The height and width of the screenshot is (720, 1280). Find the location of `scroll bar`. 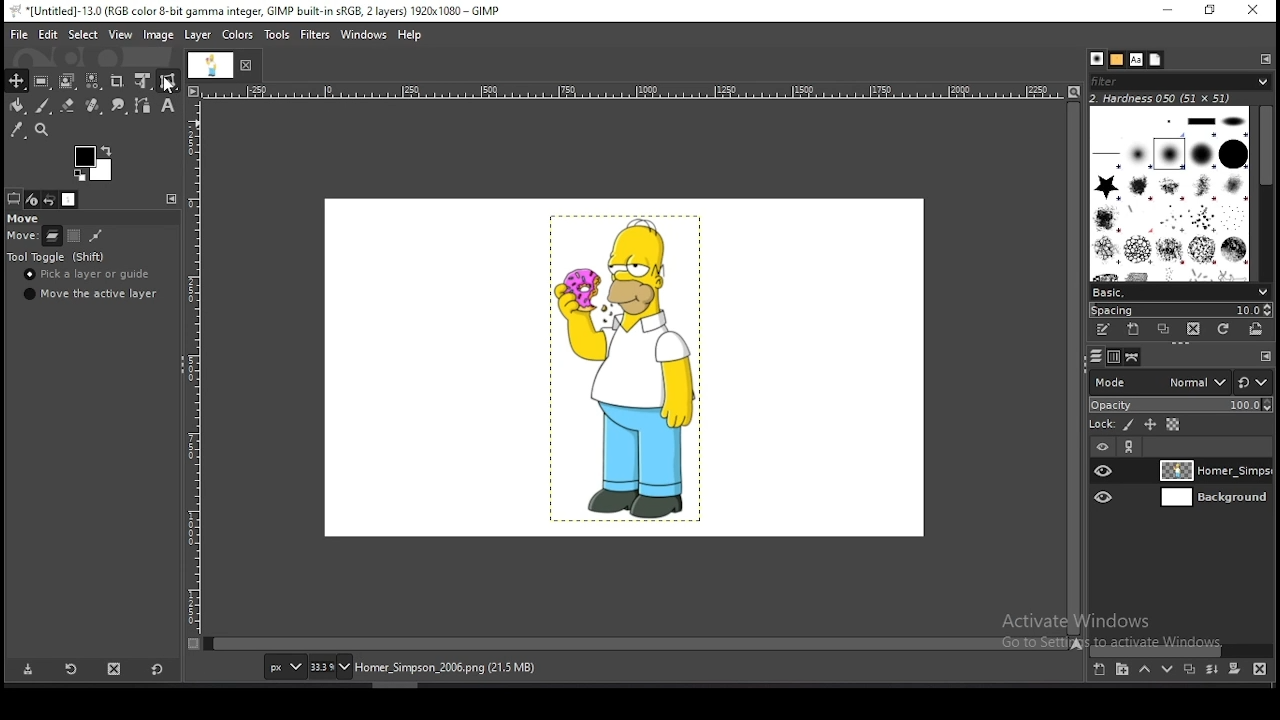

scroll bar is located at coordinates (636, 642).